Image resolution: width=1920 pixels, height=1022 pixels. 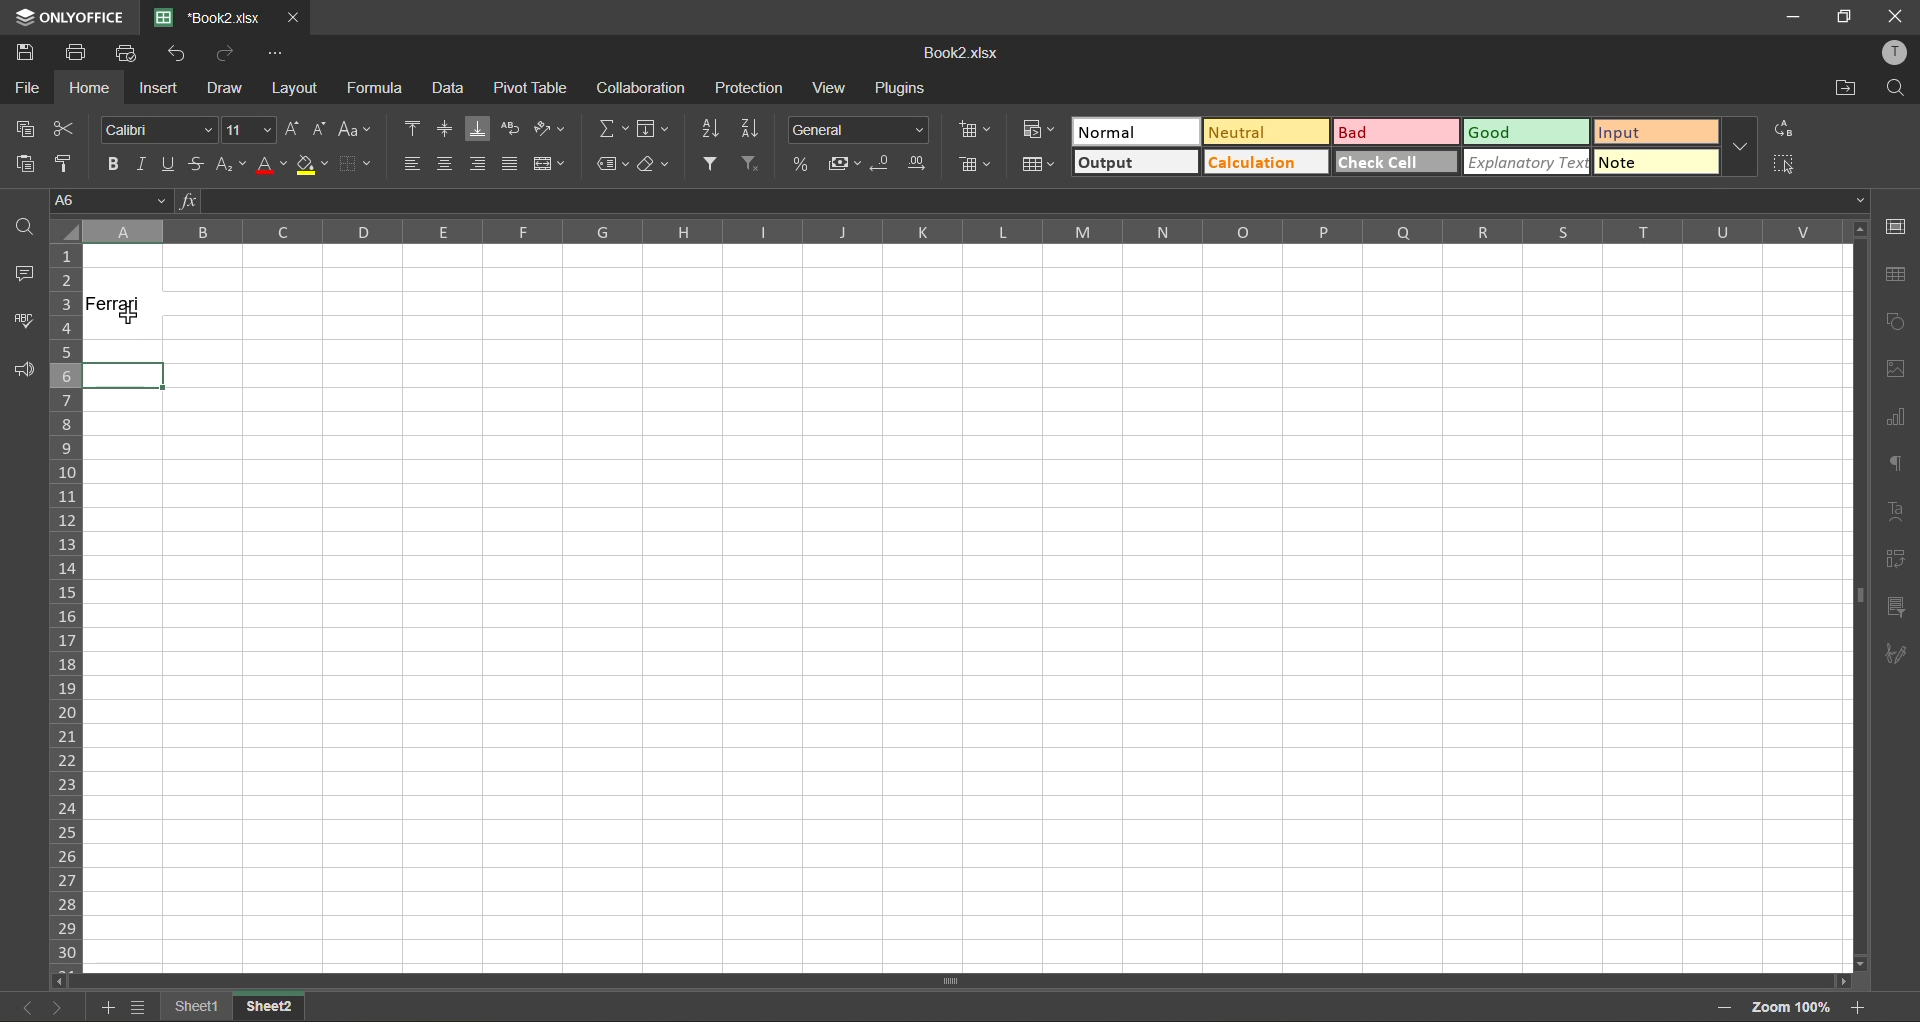 I want to click on clear filter, so click(x=753, y=165).